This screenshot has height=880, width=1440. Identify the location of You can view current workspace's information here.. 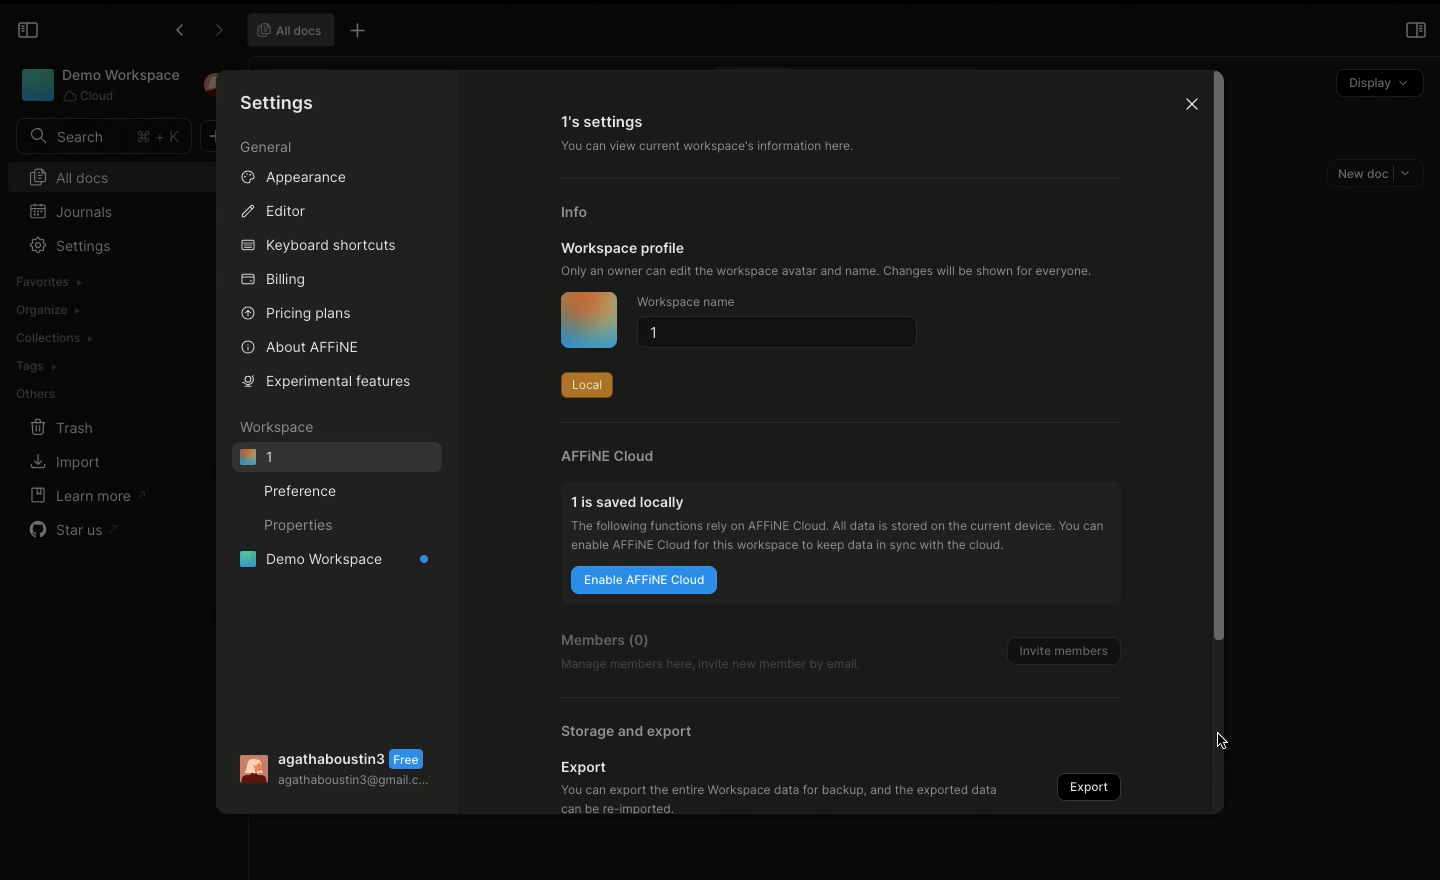
(705, 147).